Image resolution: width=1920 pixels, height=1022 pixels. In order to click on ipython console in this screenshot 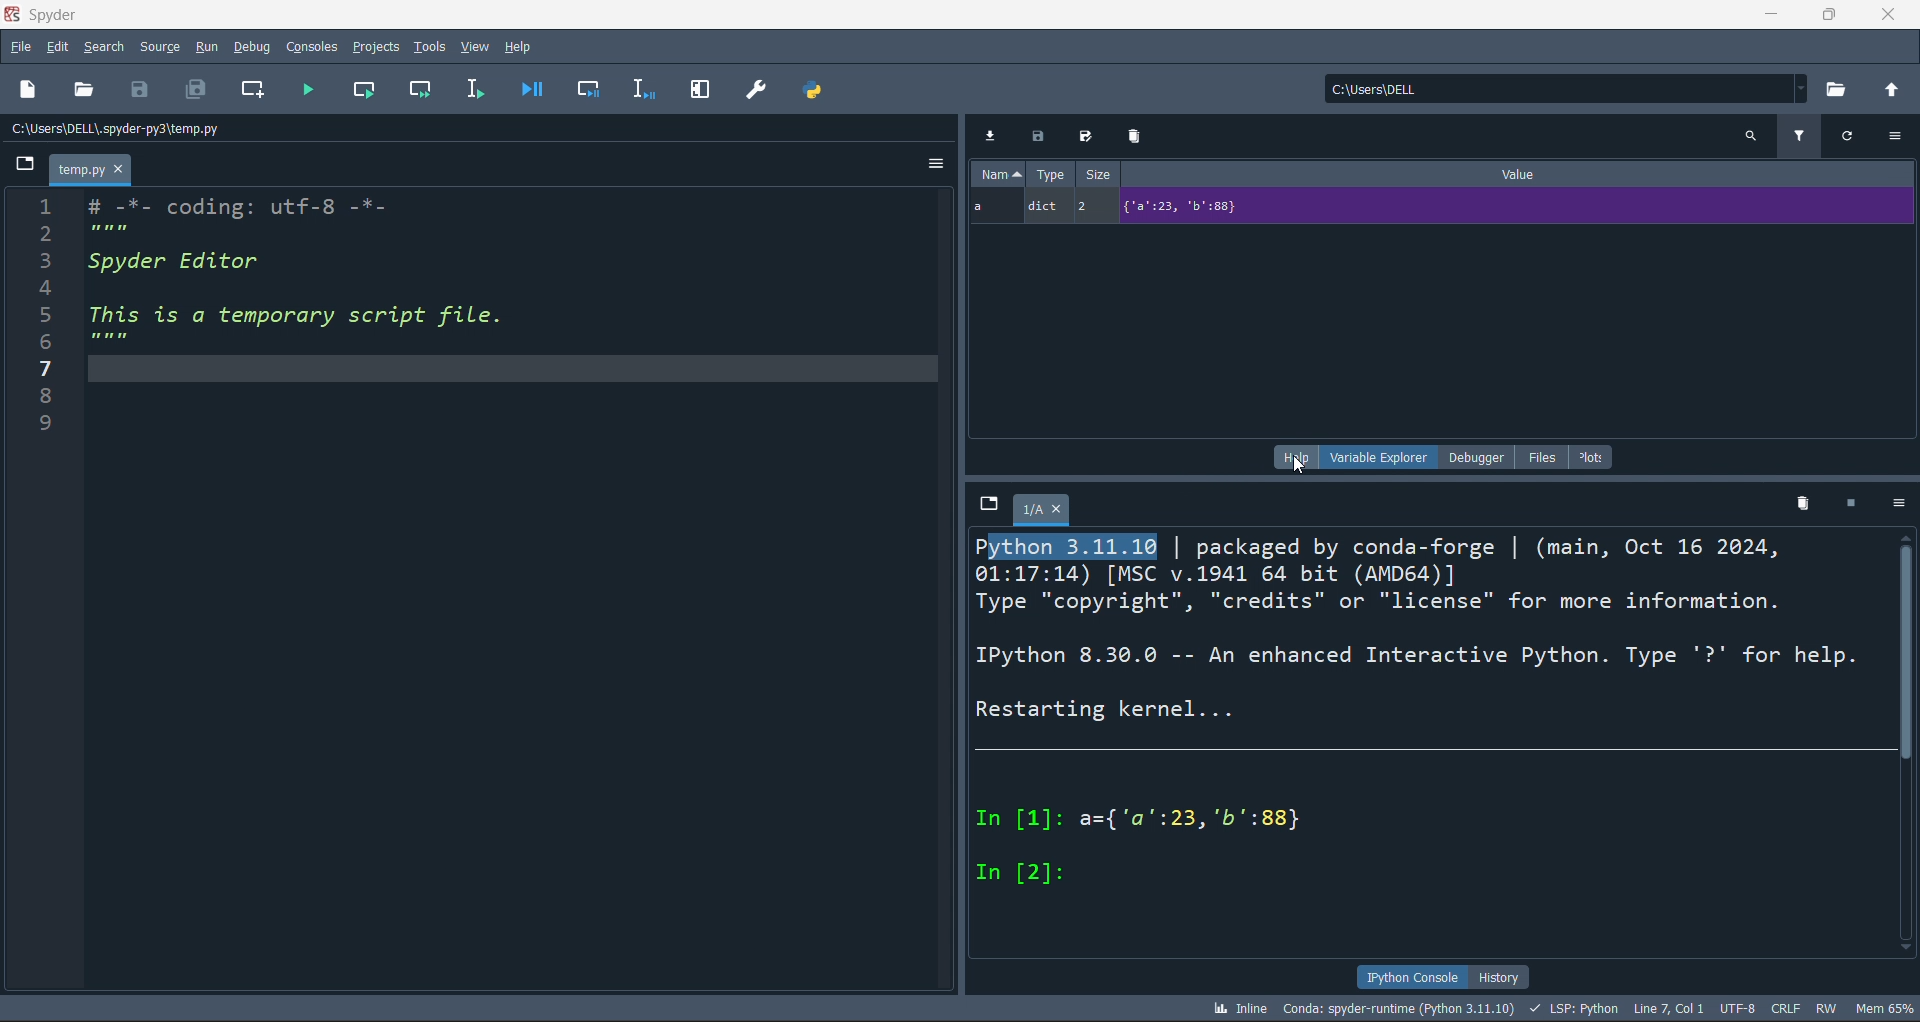, I will do `click(1410, 977)`.